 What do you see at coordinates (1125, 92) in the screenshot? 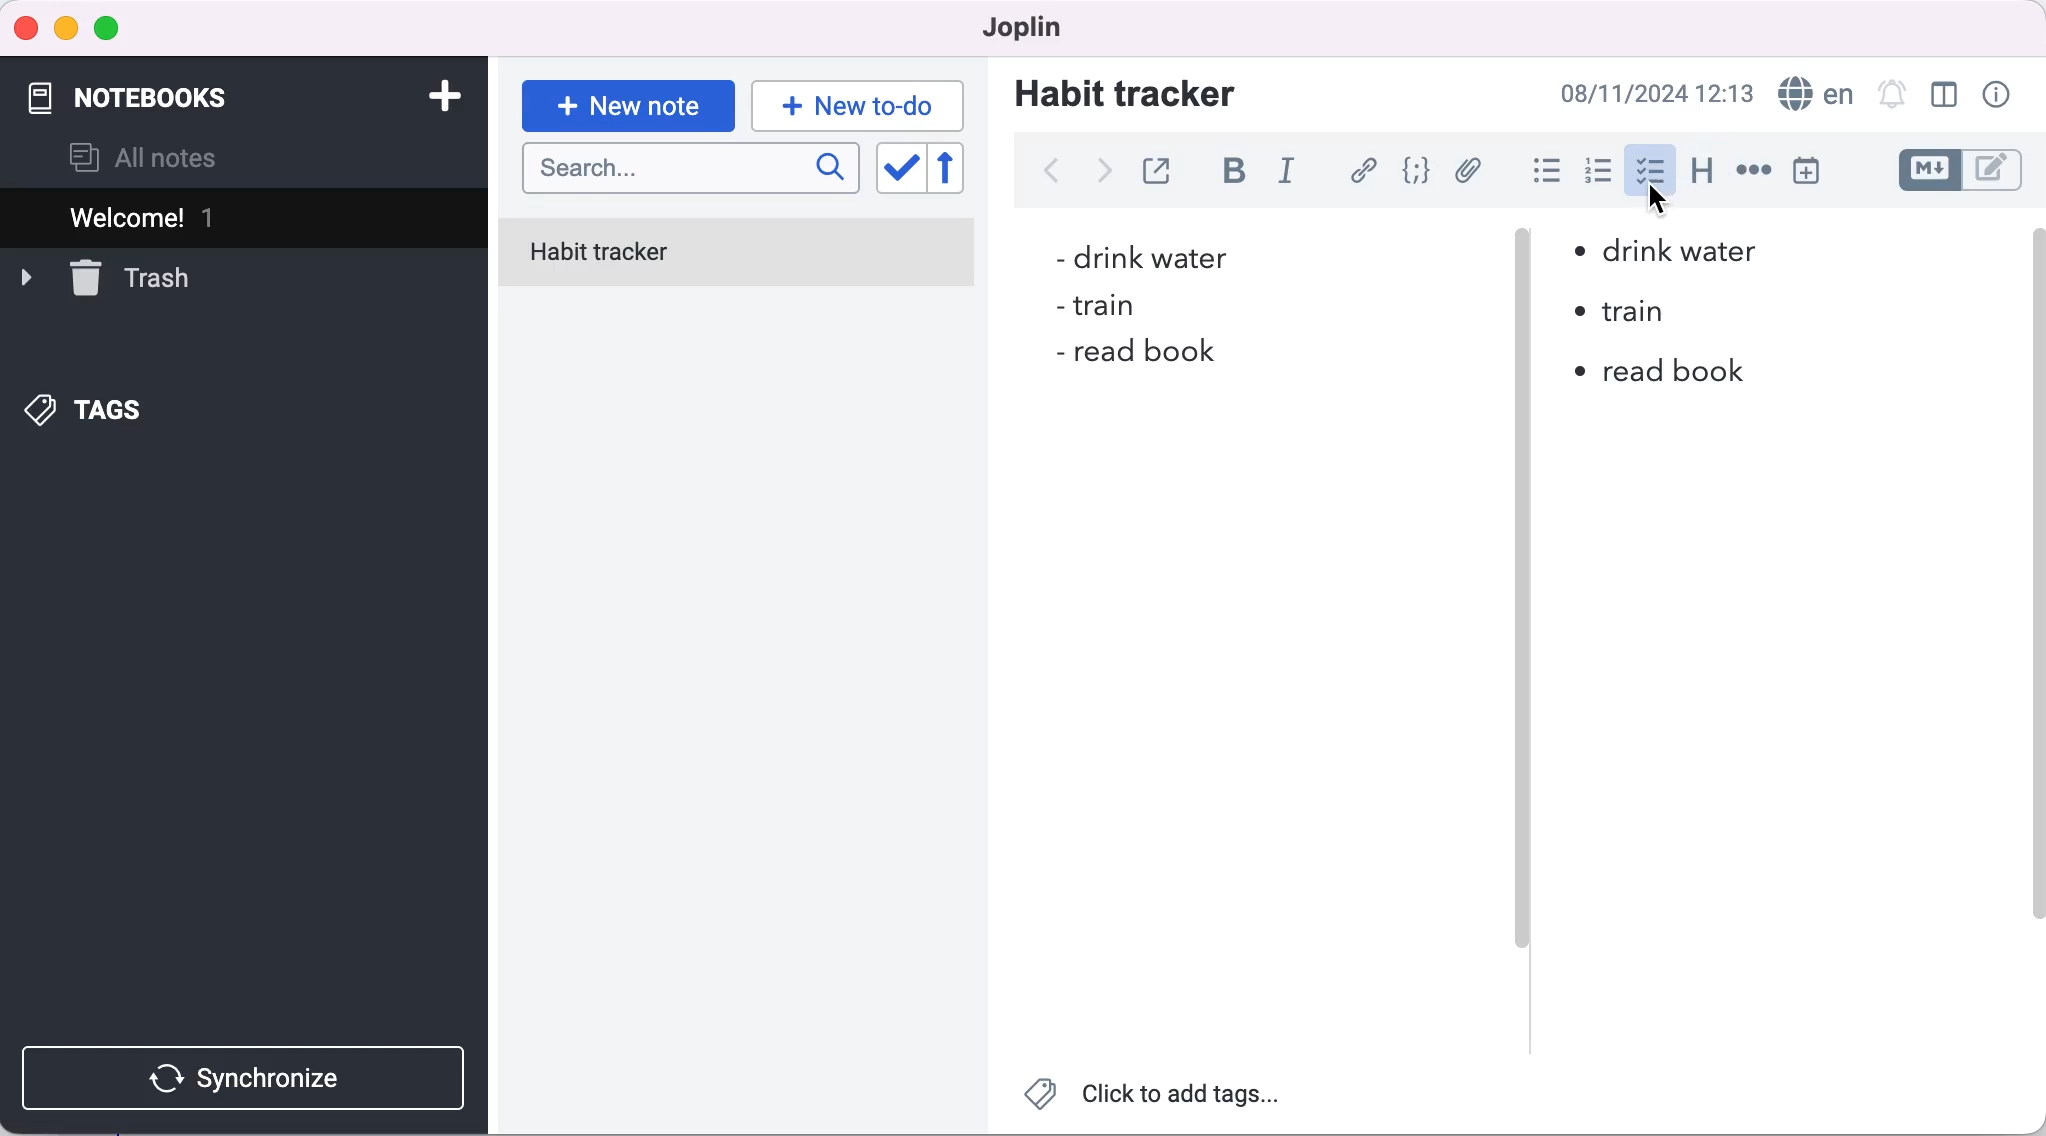
I see `habit tracker` at bounding box center [1125, 92].